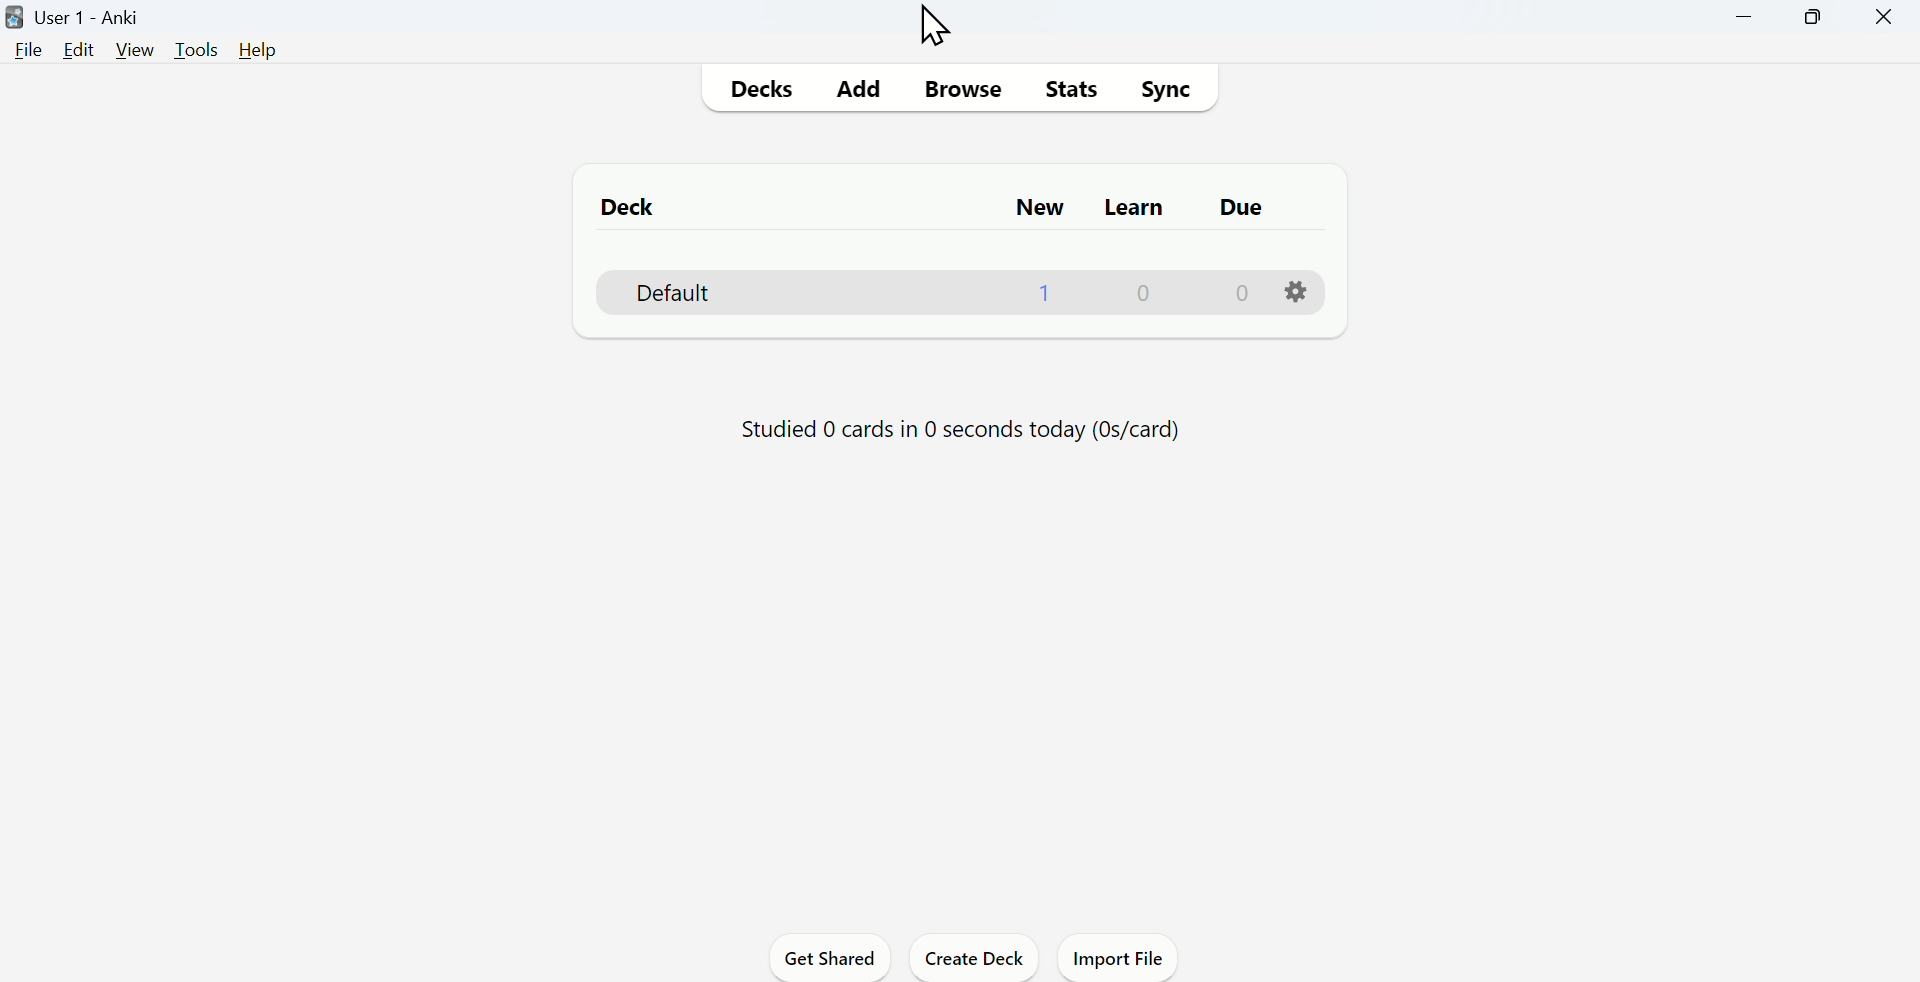  Describe the element at coordinates (1120, 961) in the screenshot. I see `import file` at that location.